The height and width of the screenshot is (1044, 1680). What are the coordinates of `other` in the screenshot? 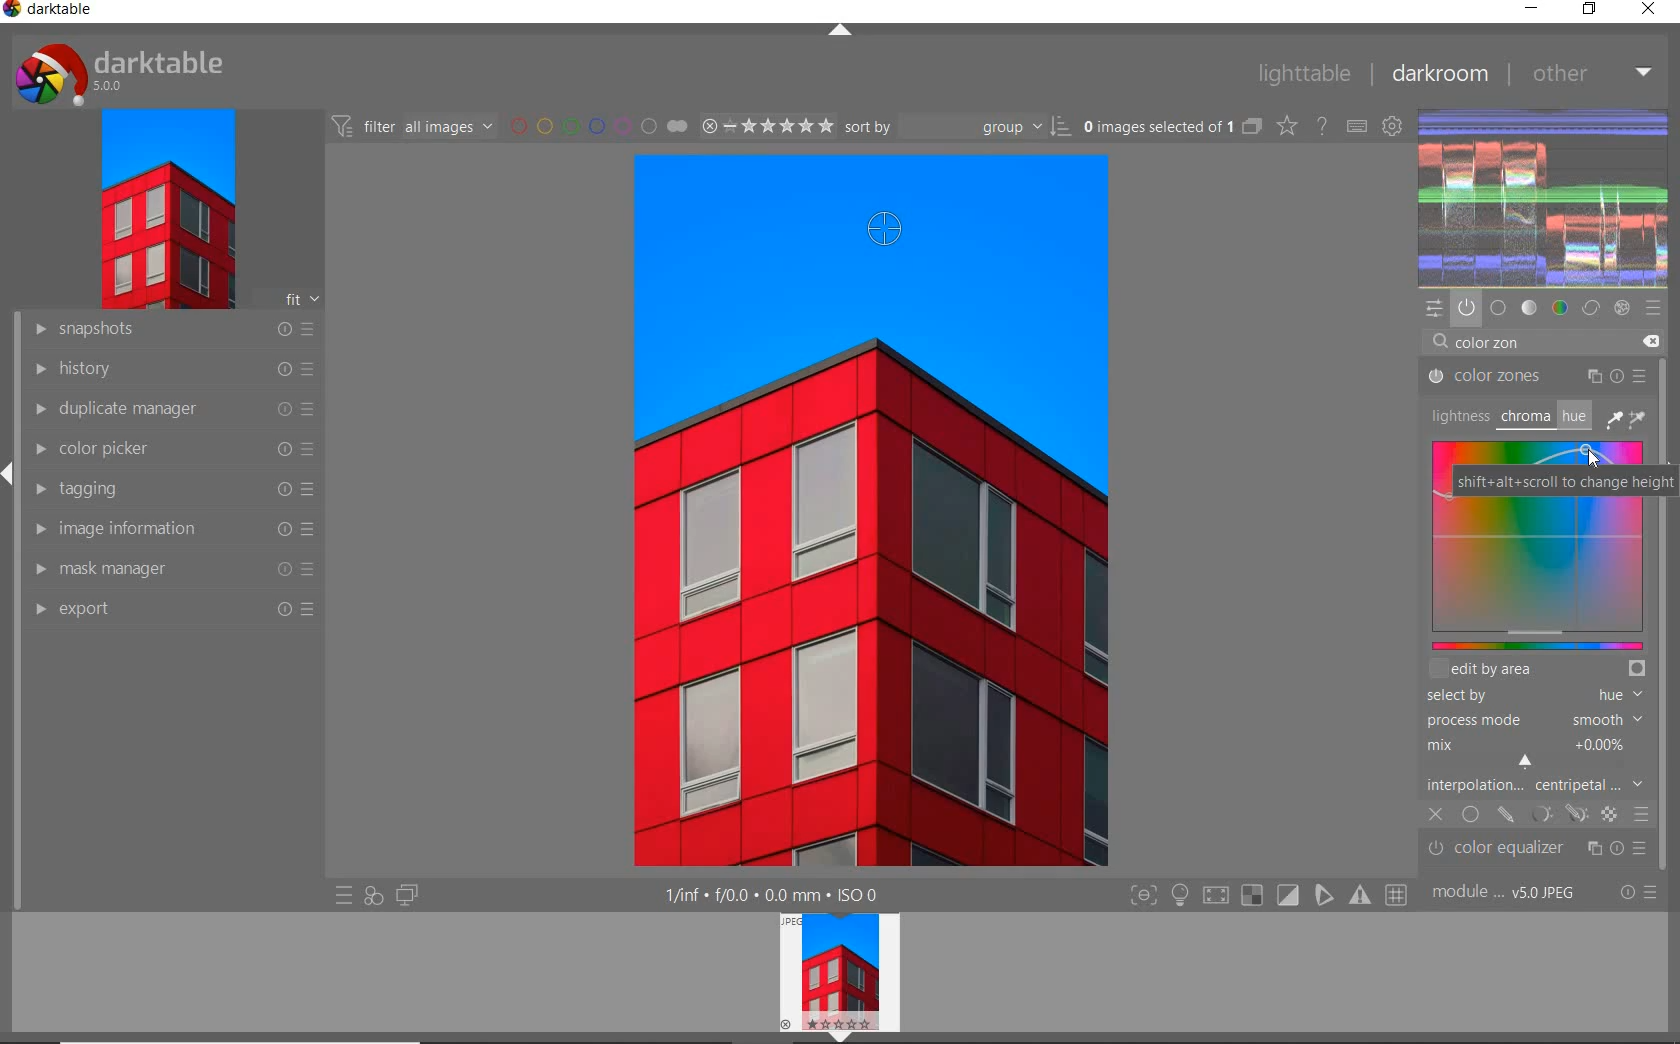 It's located at (1592, 72).